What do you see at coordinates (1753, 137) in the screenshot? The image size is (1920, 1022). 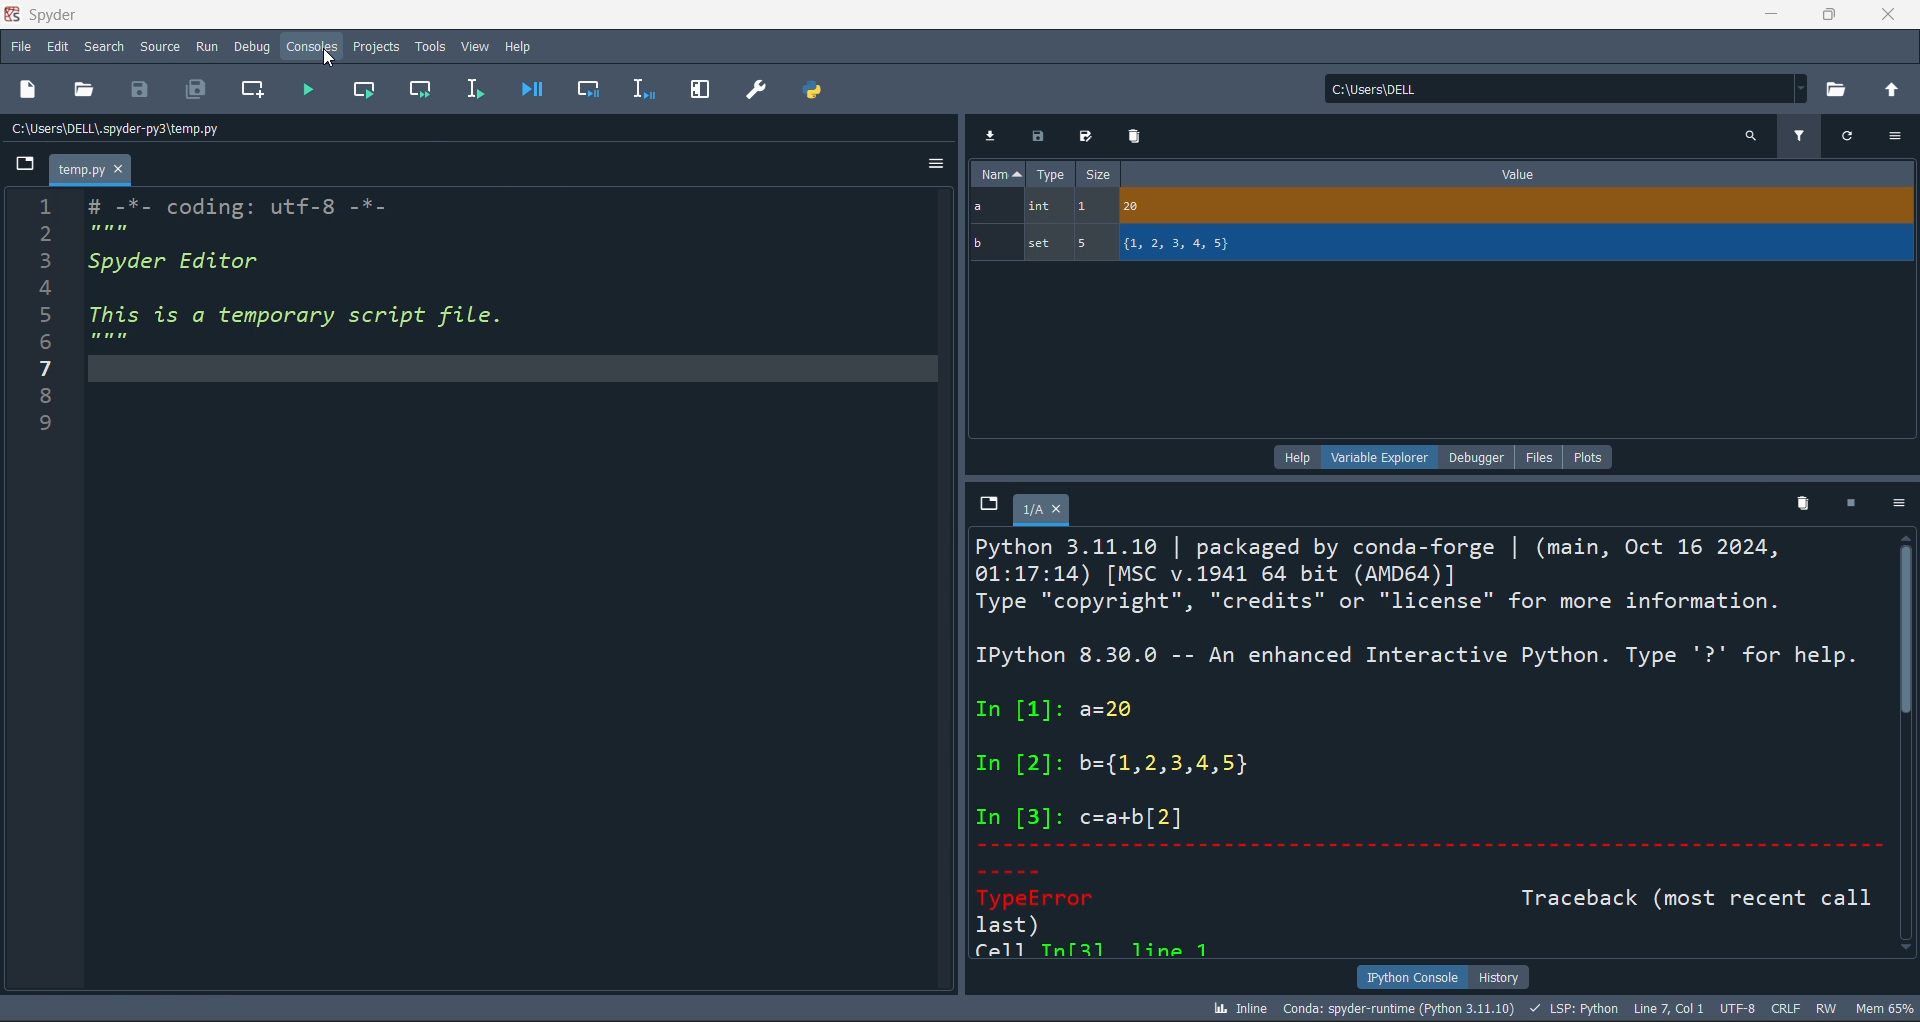 I see `search variables` at bounding box center [1753, 137].